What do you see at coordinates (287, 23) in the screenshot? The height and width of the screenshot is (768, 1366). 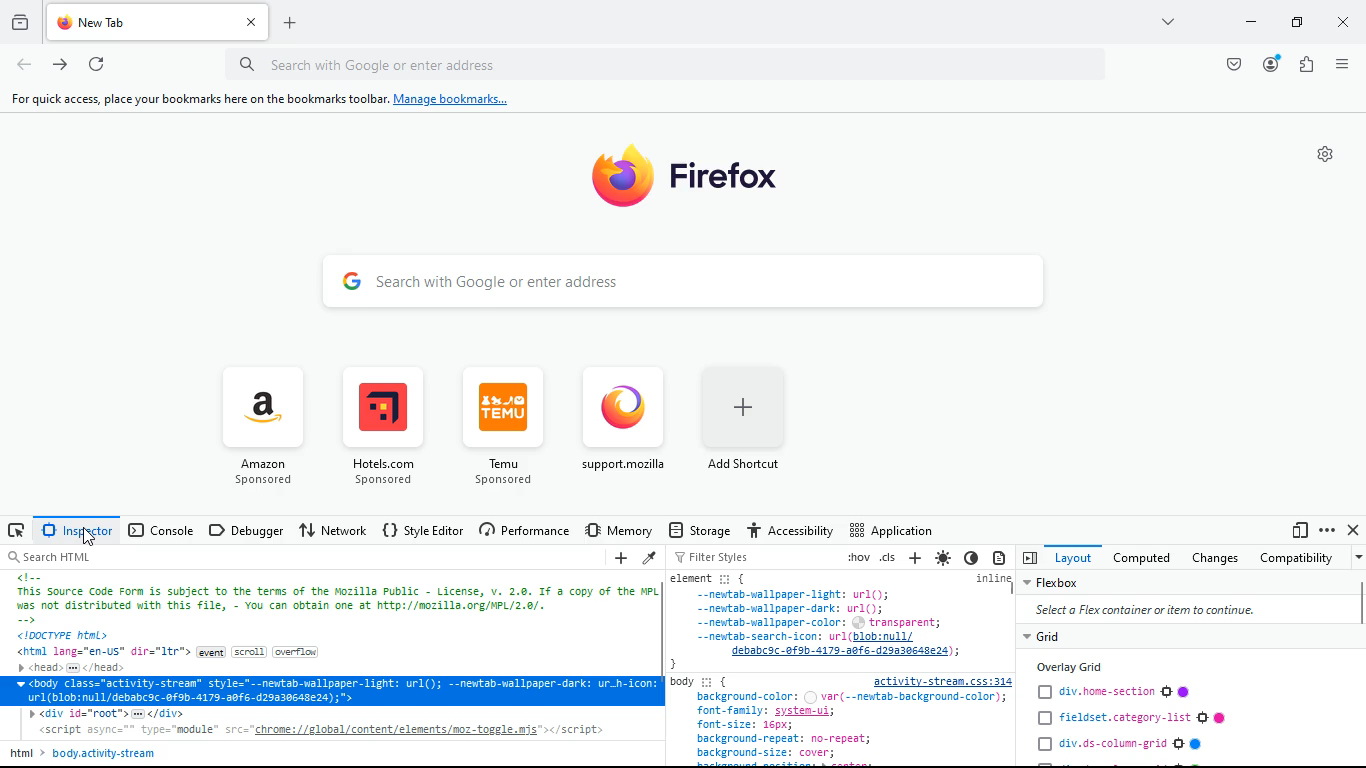 I see `add tab` at bounding box center [287, 23].